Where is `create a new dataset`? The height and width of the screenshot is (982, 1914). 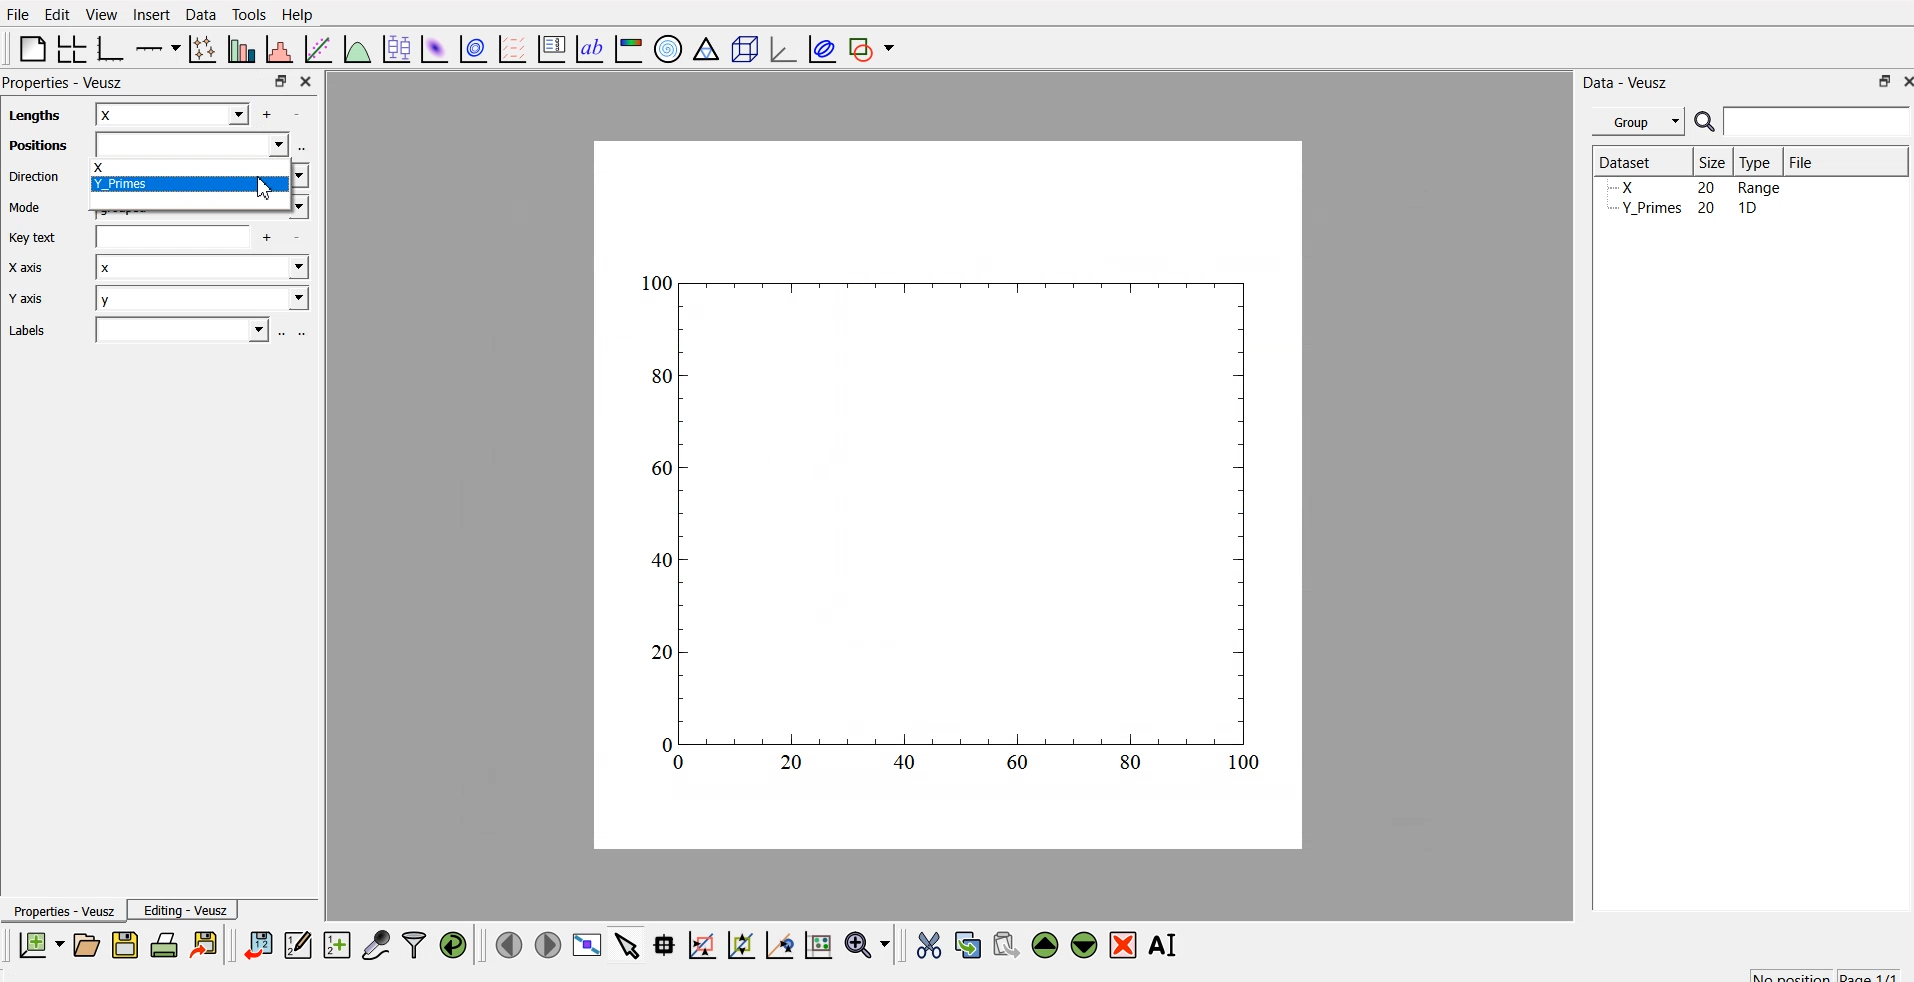
create a new dataset is located at coordinates (337, 947).